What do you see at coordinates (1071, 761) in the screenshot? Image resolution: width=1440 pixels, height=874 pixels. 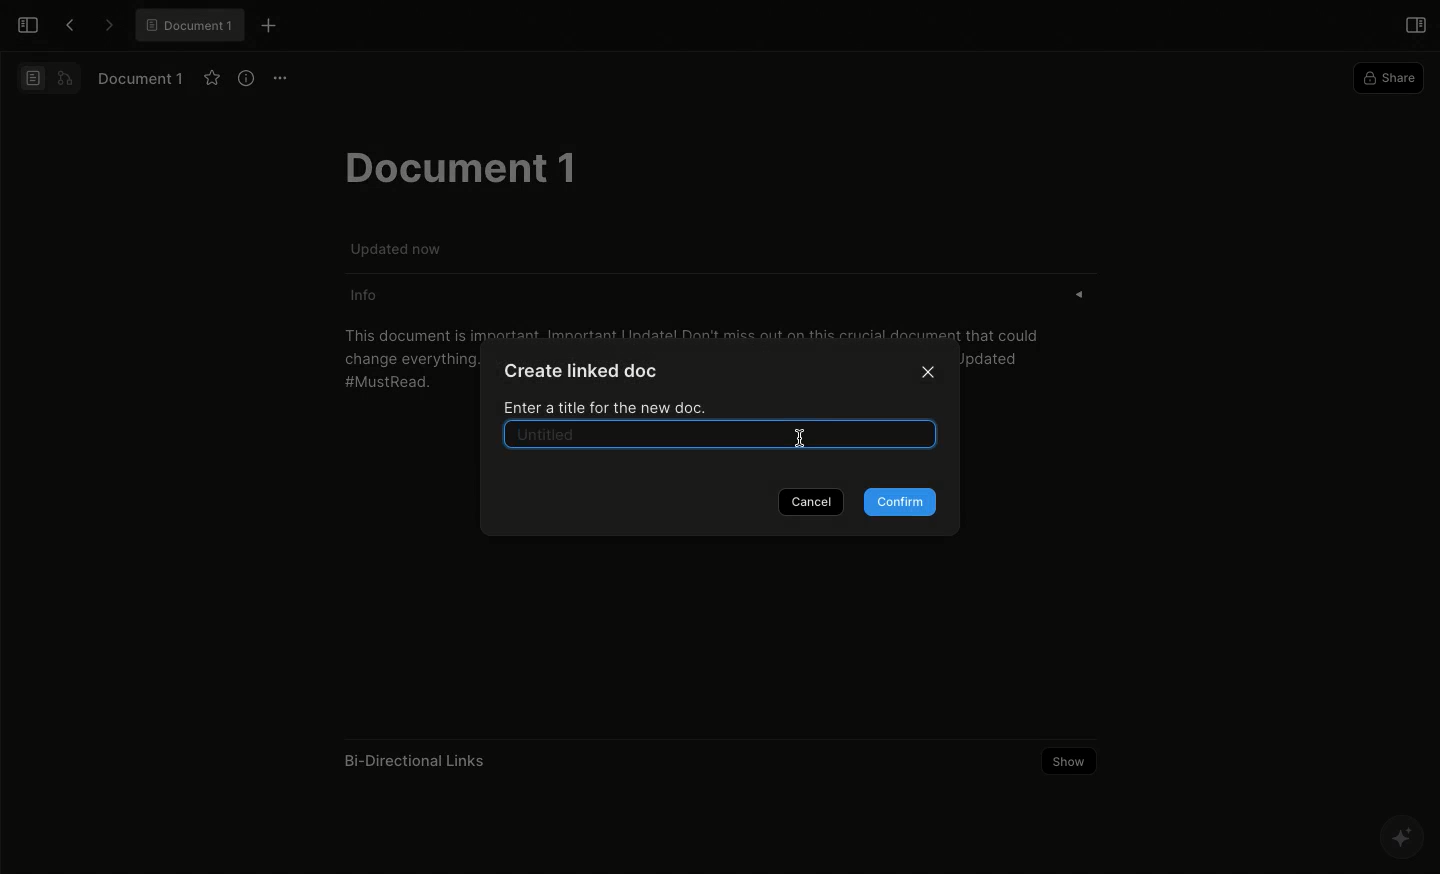 I see `Show` at bounding box center [1071, 761].